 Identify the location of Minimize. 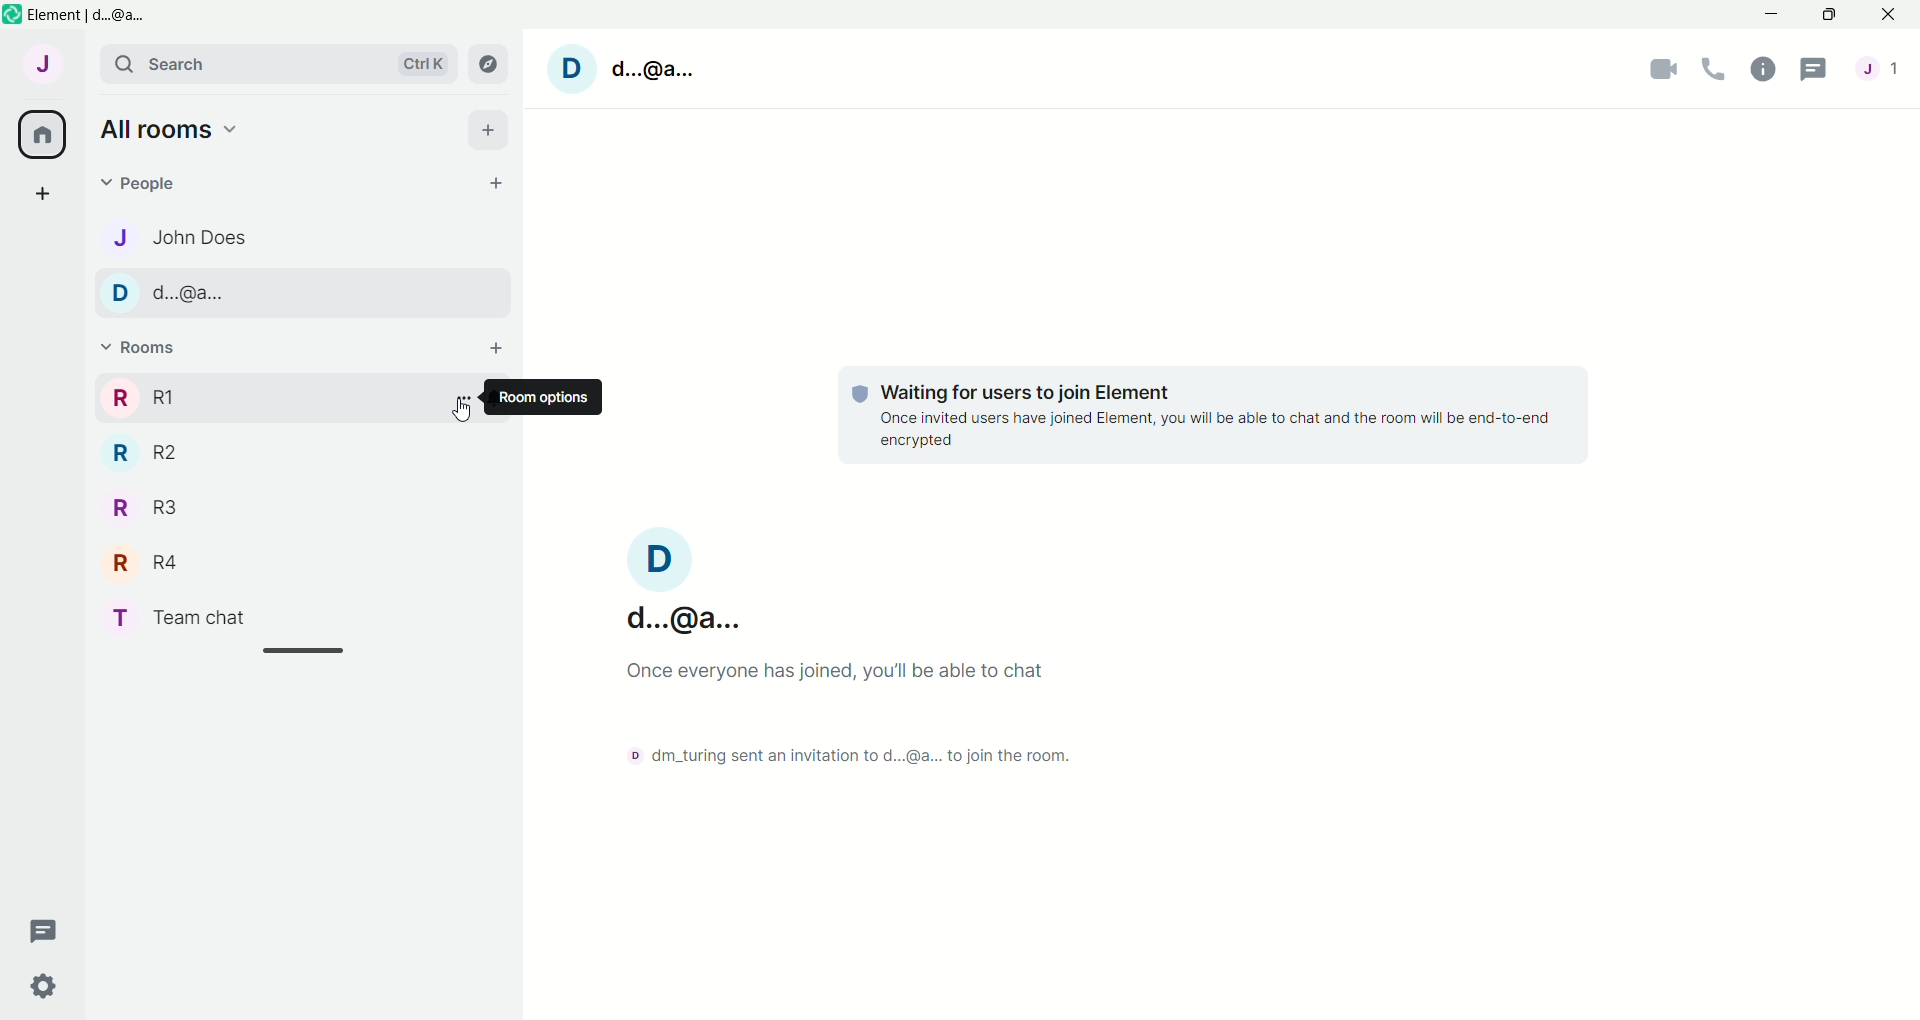
(1774, 15).